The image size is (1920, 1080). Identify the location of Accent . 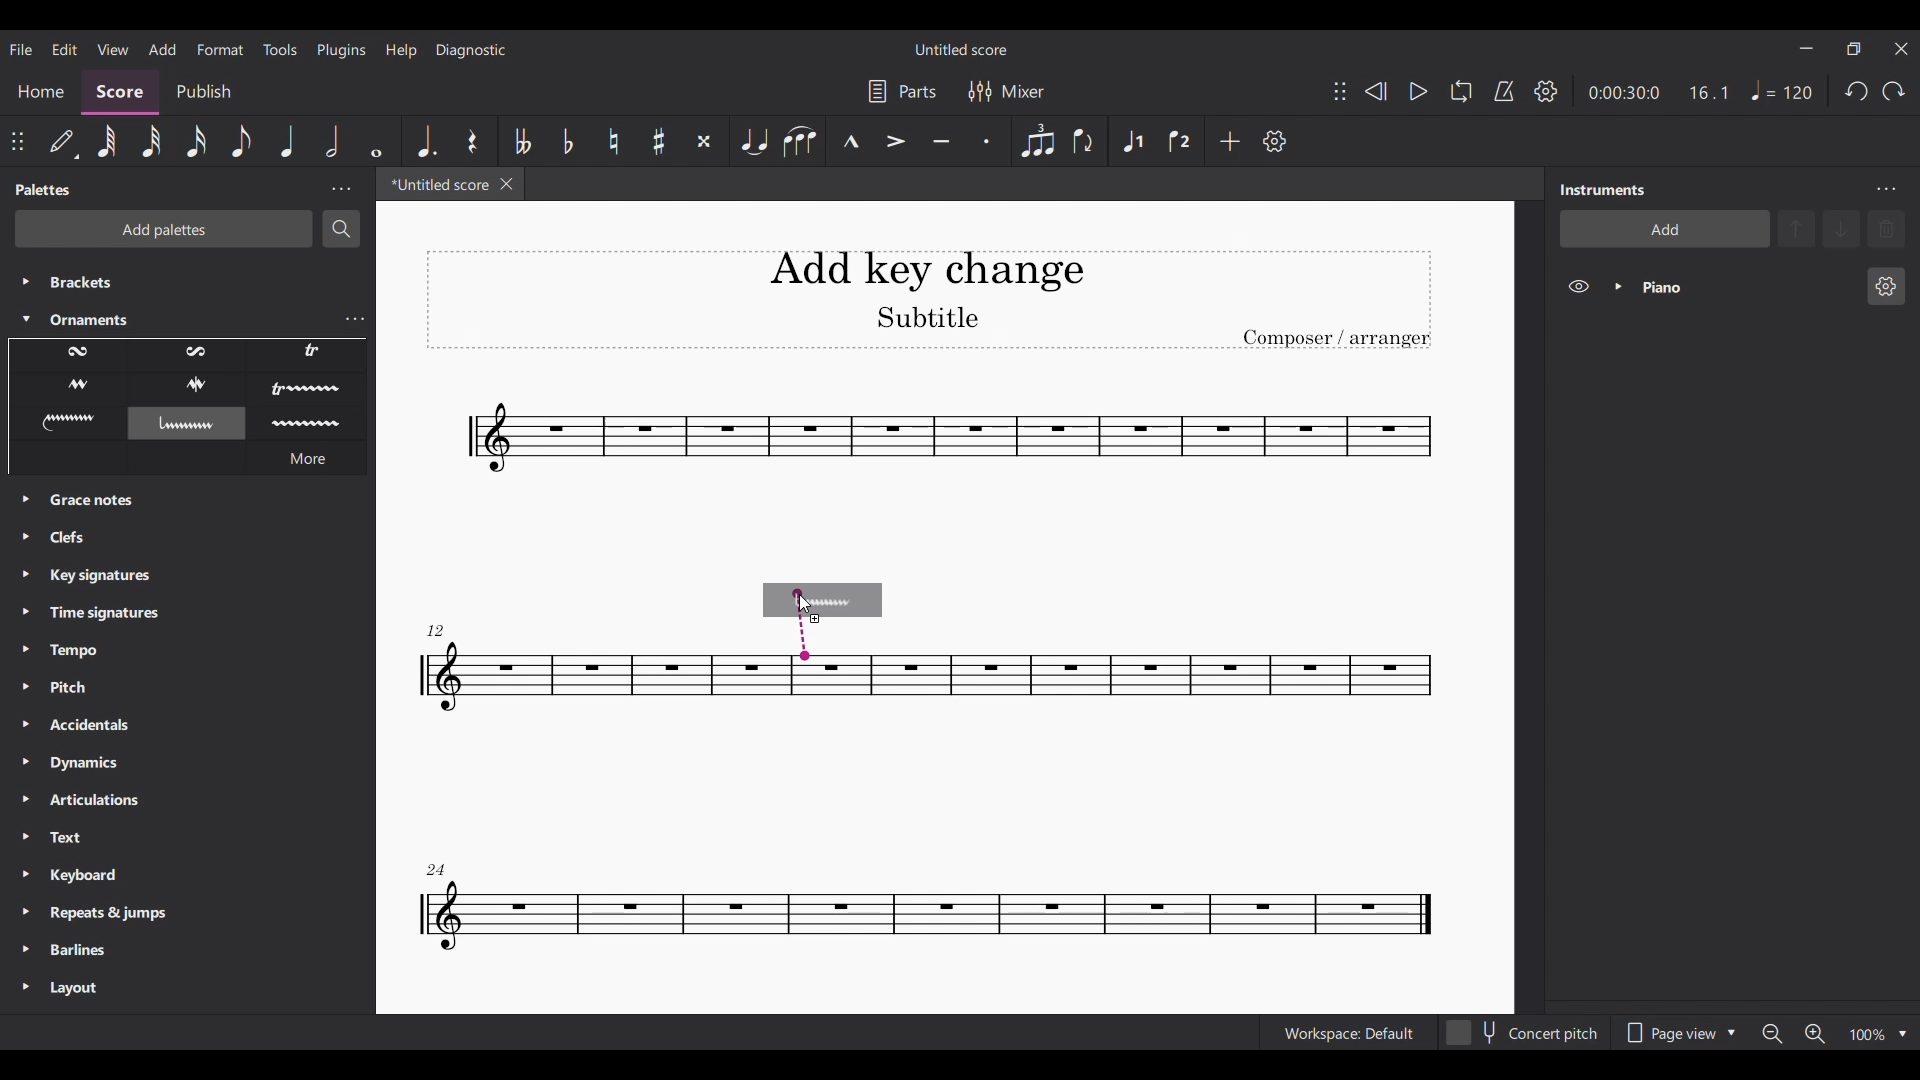
(894, 141).